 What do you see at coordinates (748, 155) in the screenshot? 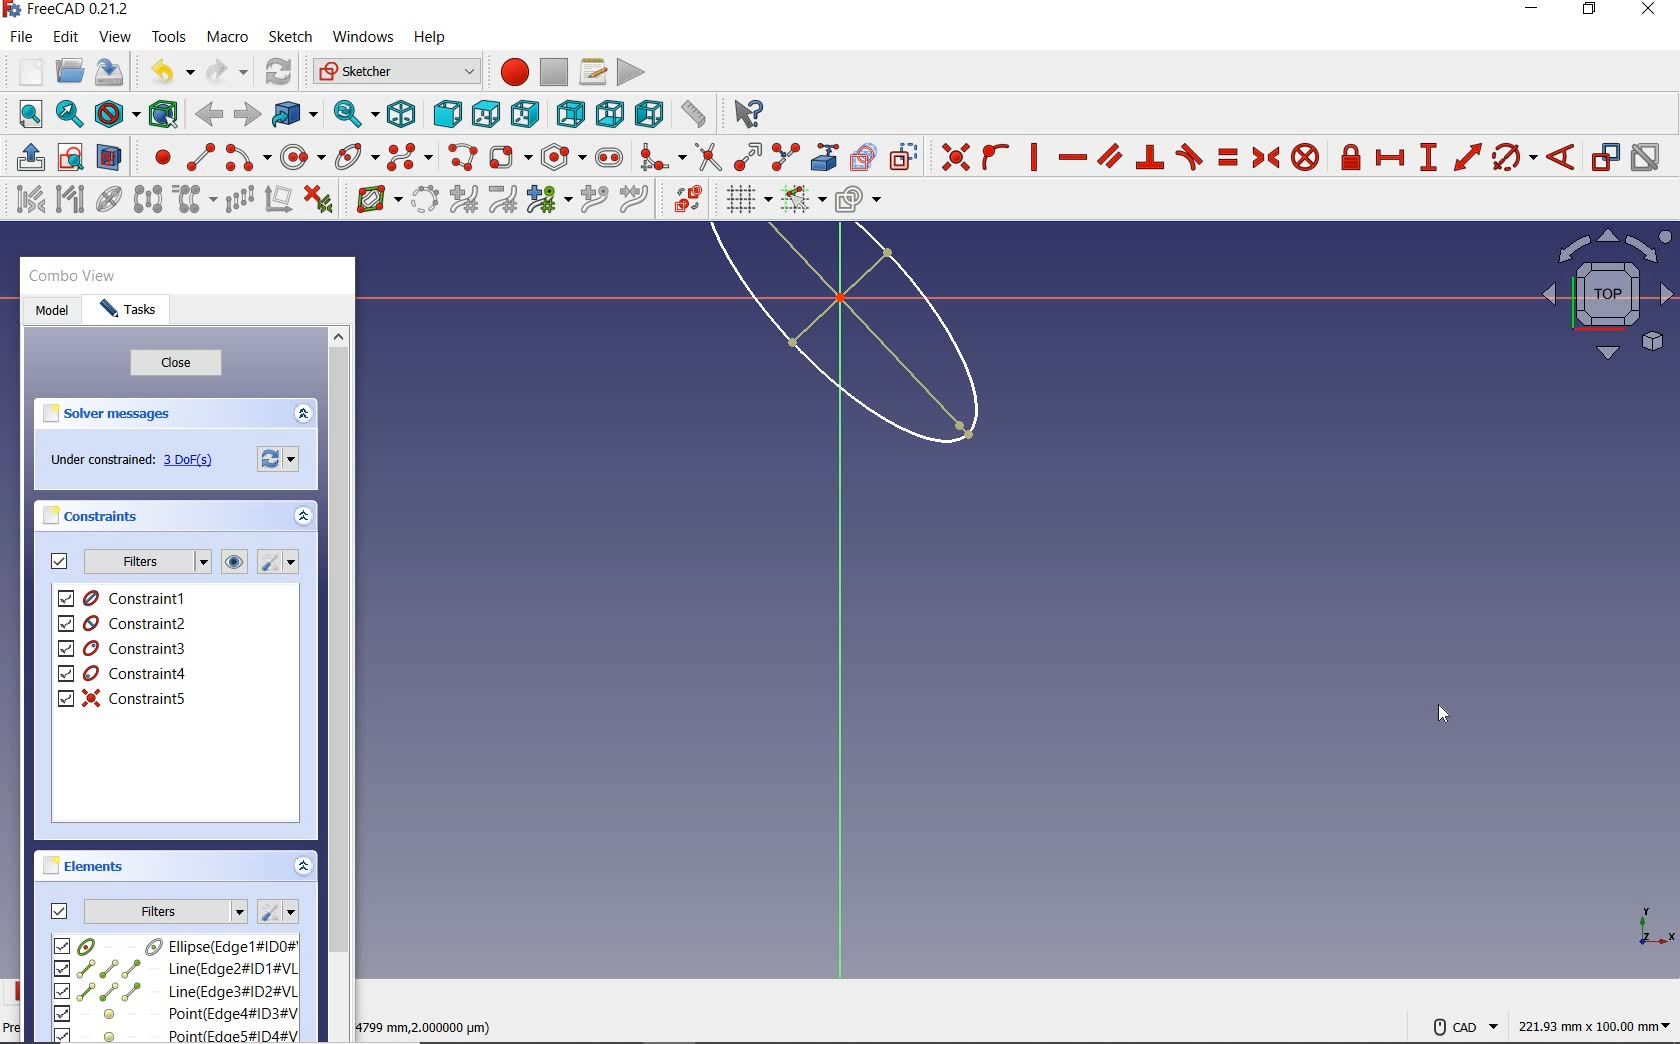
I see `extend edge` at bounding box center [748, 155].